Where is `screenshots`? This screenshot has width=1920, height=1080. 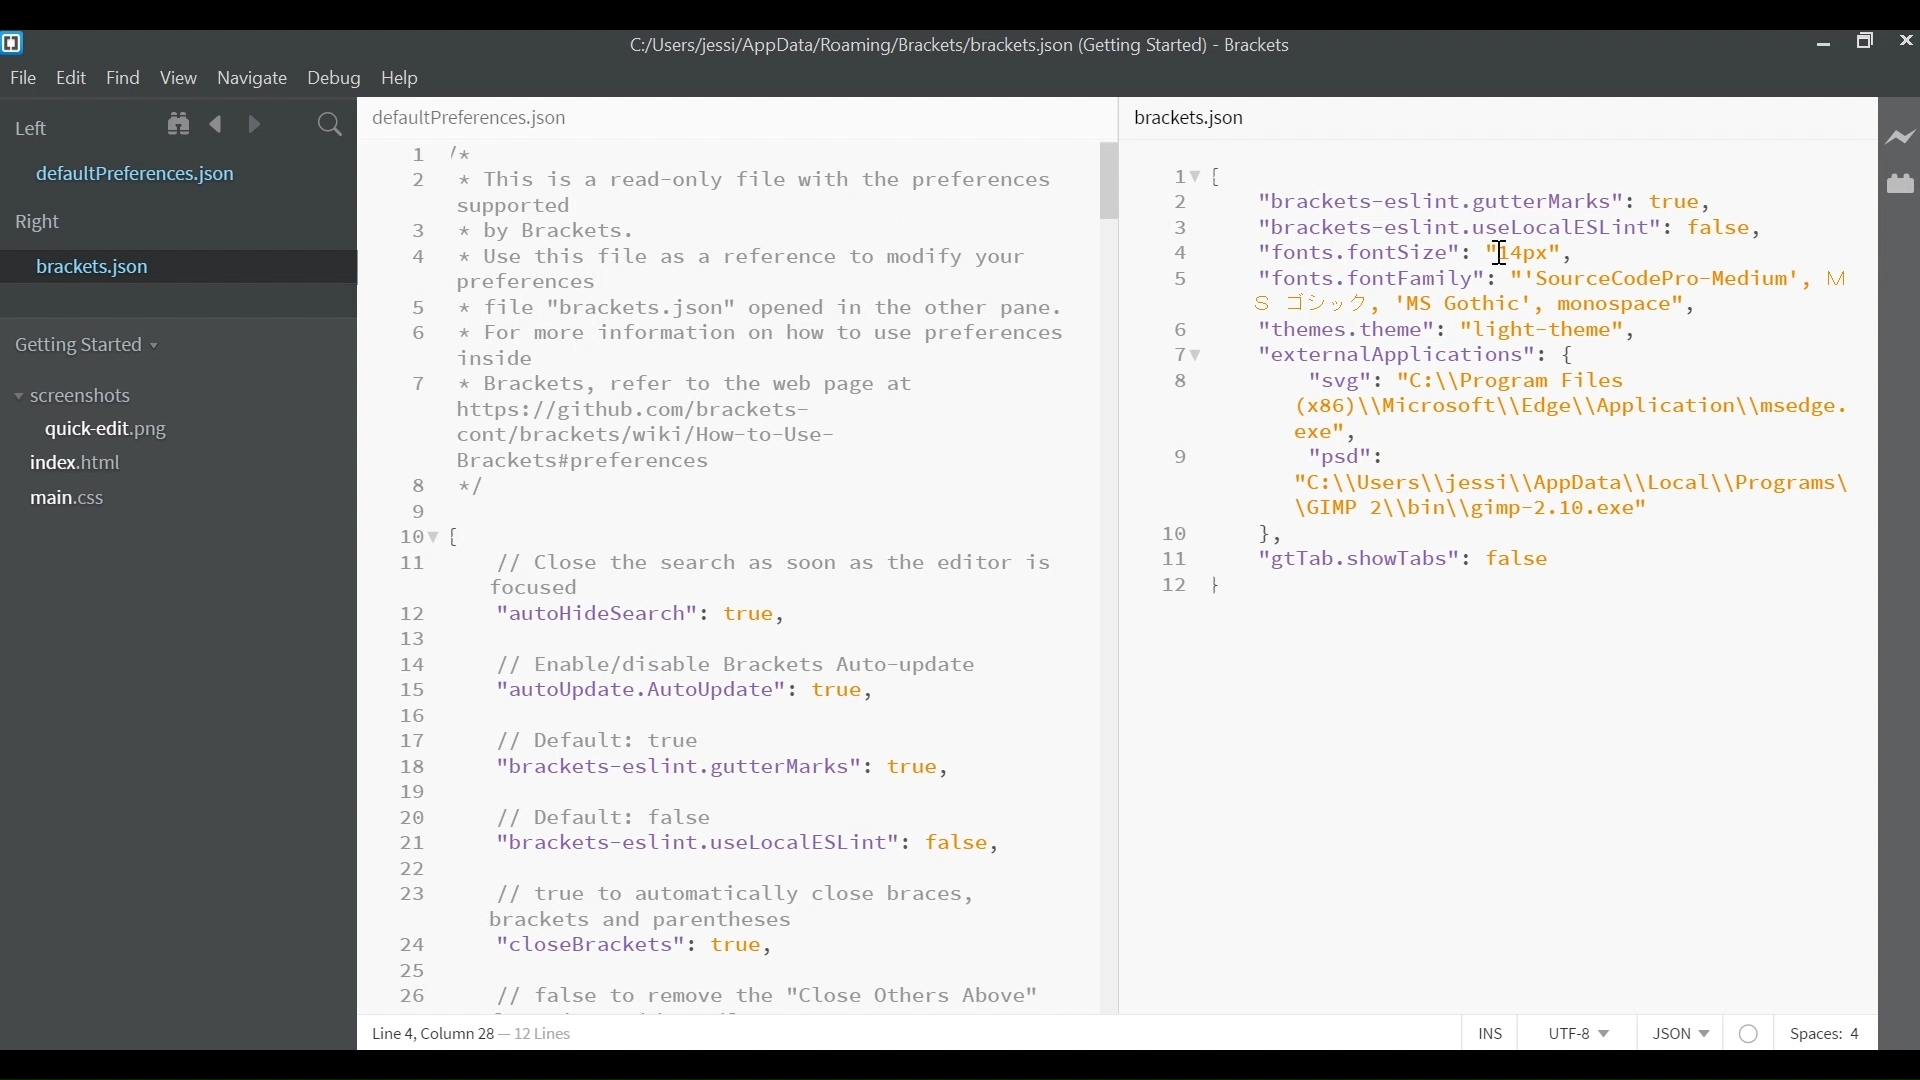
screenshots is located at coordinates (73, 396).